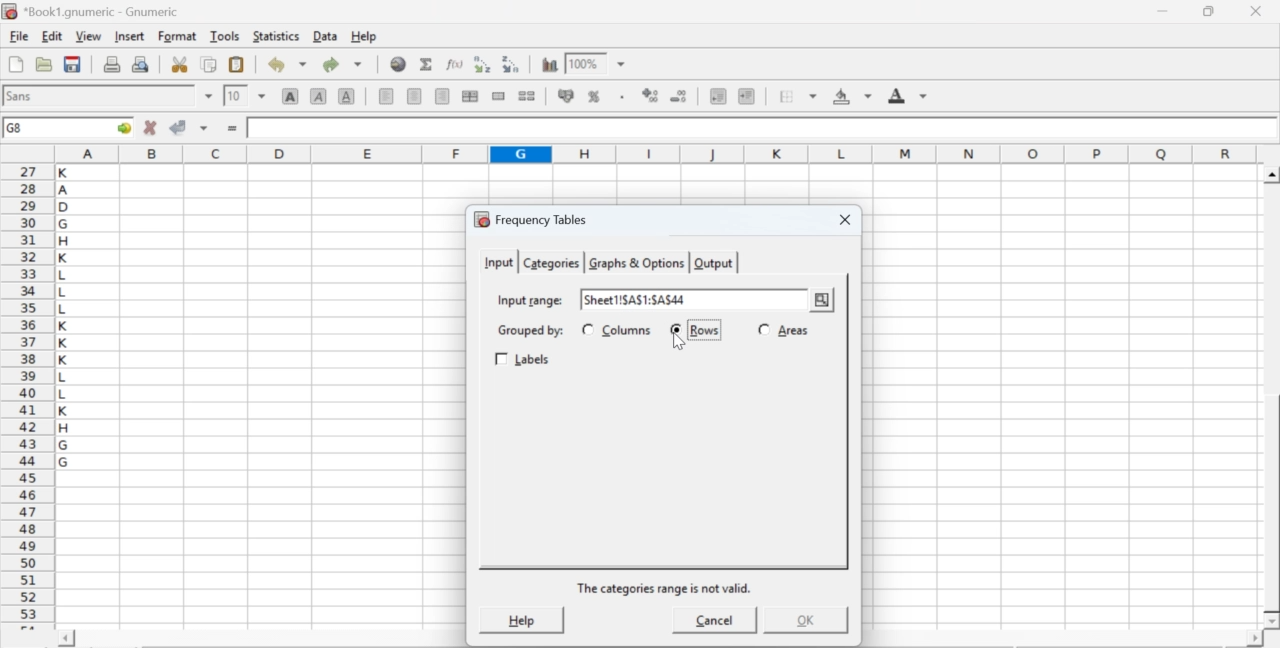  Describe the element at coordinates (636, 299) in the screenshot. I see `sheet1!$A$1:$A$44` at that location.